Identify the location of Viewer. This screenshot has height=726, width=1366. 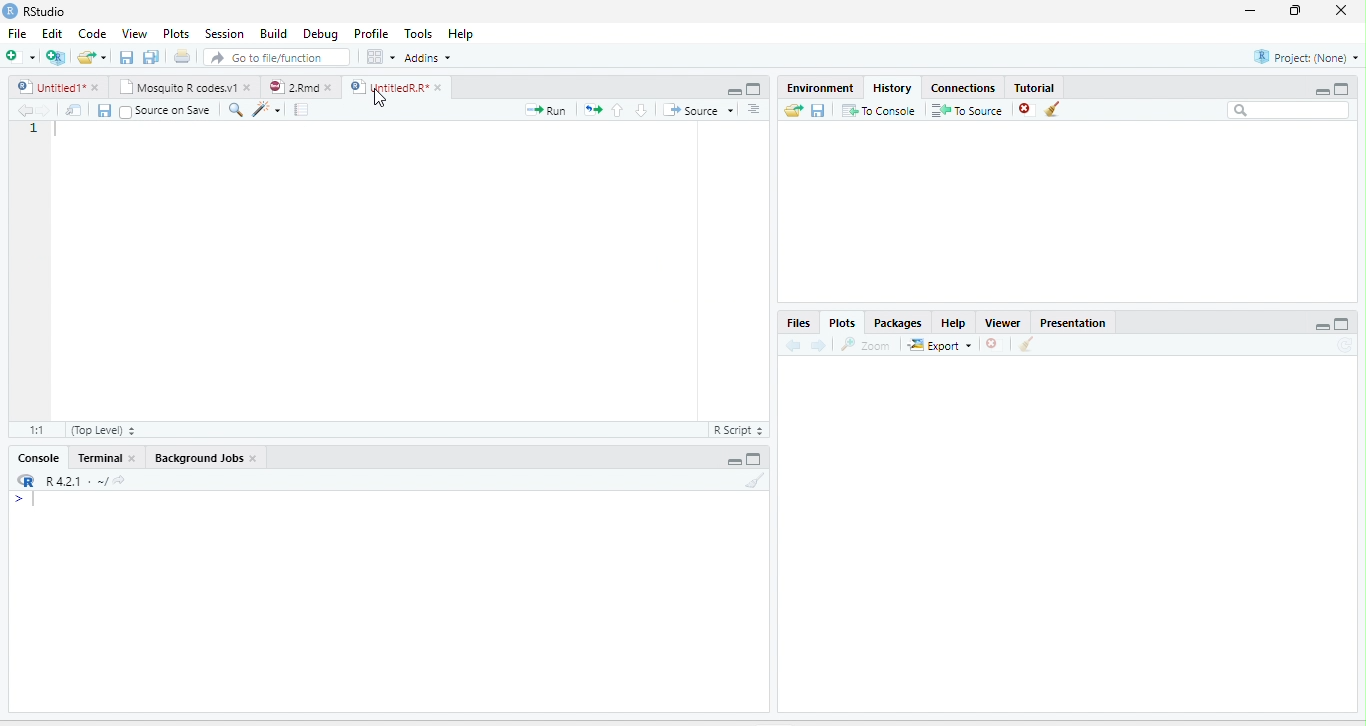
(1003, 322).